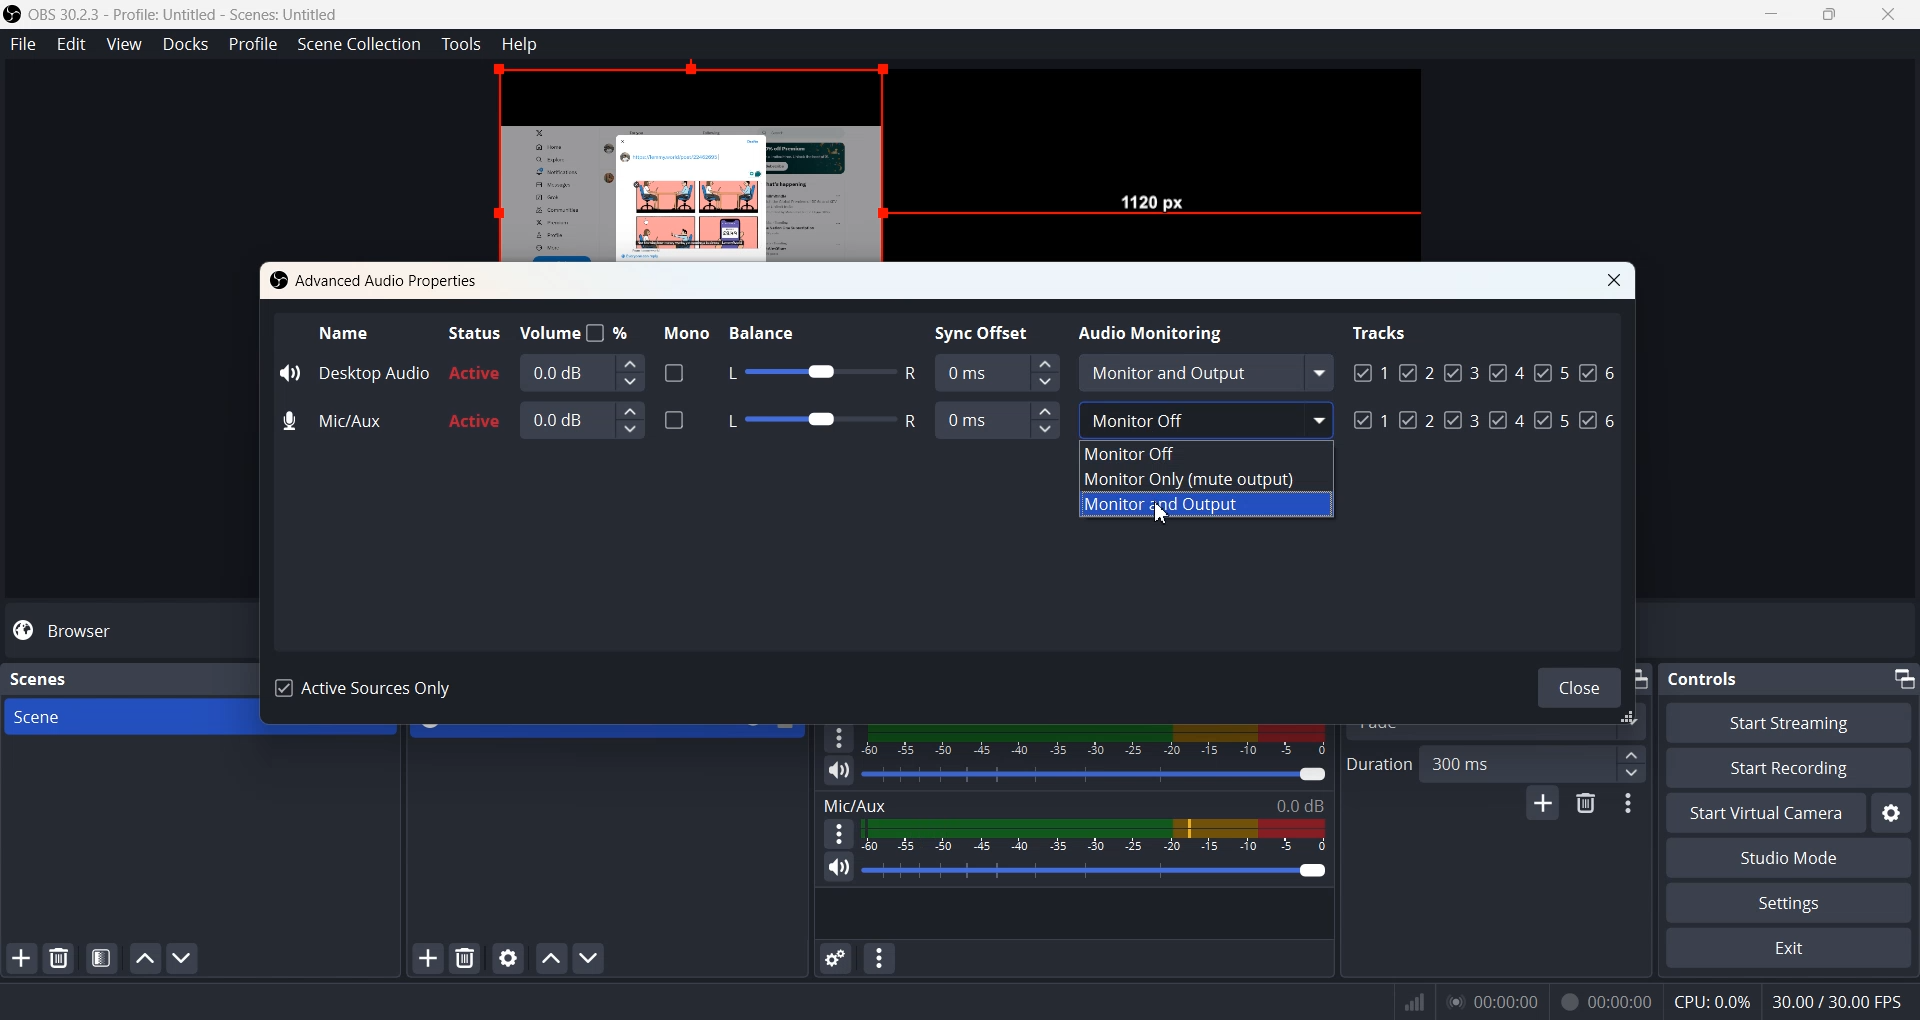 This screenshot has height=1020, width=1920. Describe the element at coordinates (590, 959) in the screenshot. I see `Move sources down` at that location.